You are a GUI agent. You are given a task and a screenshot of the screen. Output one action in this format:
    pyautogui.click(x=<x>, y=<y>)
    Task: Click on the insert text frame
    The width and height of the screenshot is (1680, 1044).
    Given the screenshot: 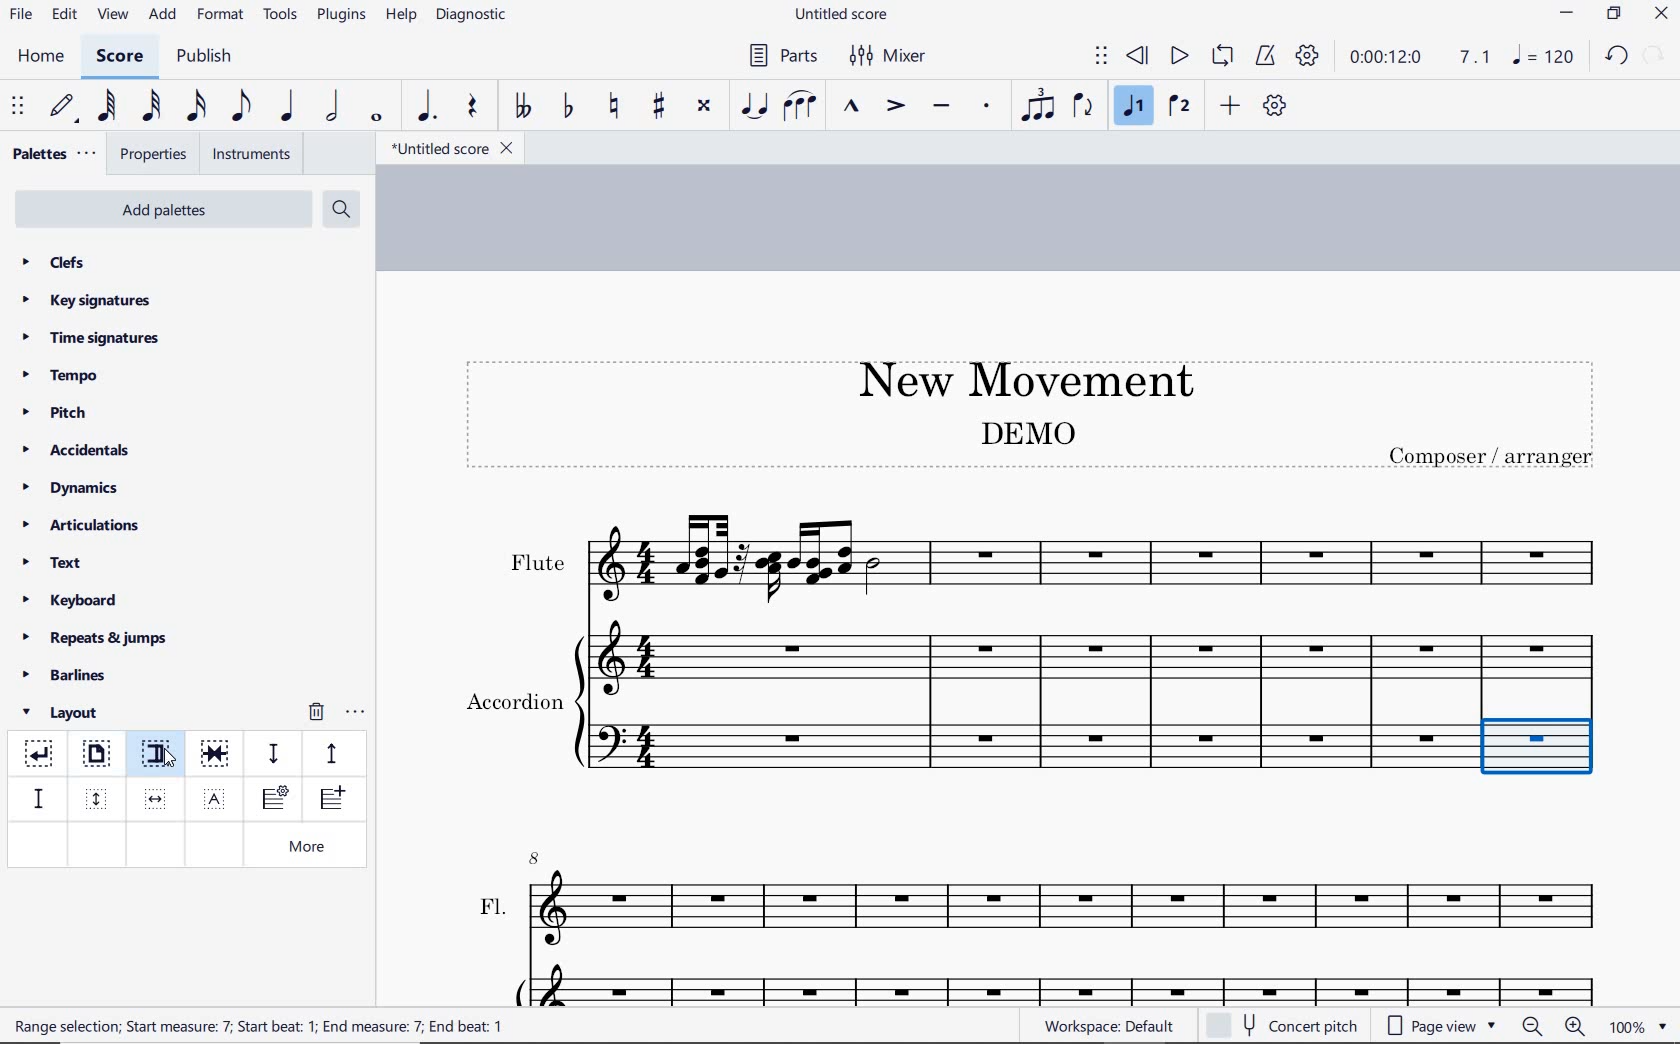 What is the action you would take?
    pyautogui.click(x=217, y=797)
    